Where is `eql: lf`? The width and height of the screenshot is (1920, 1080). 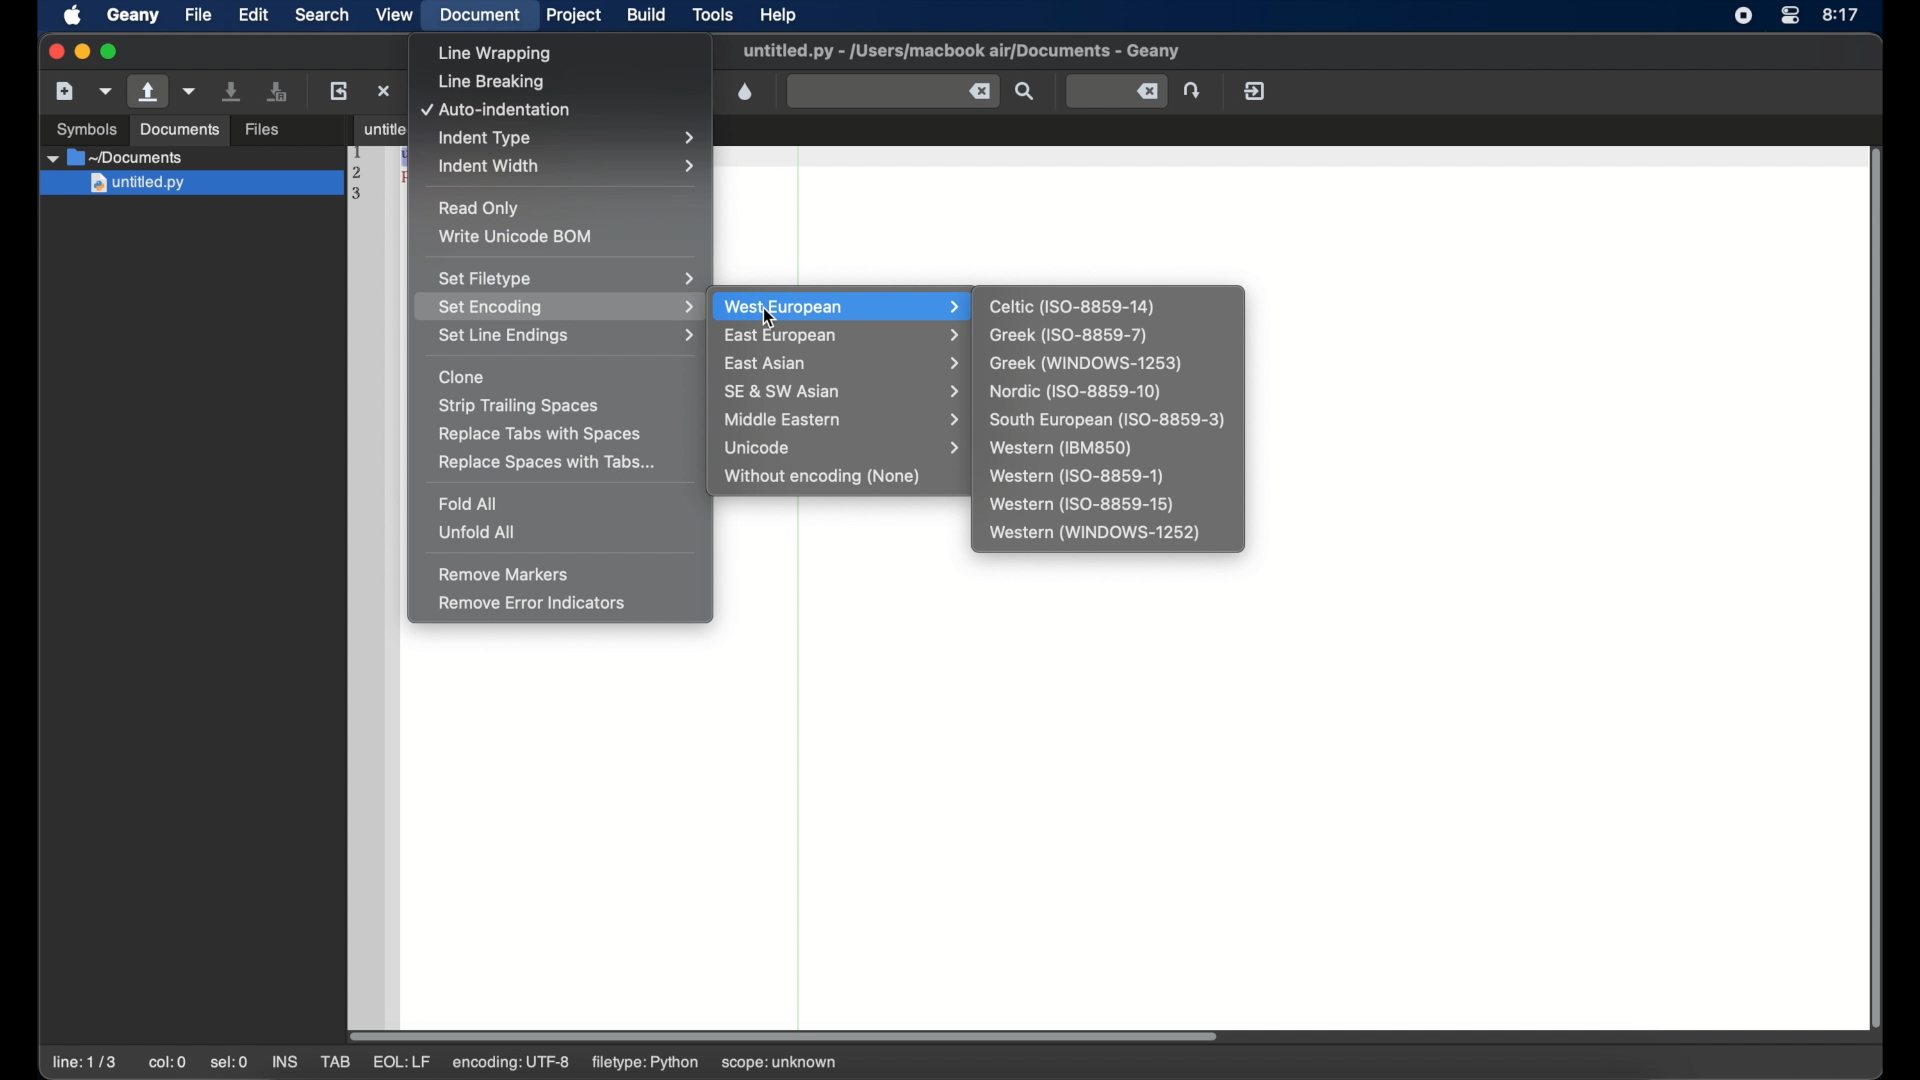
eql: lf is located at coordinates (512, 1062).